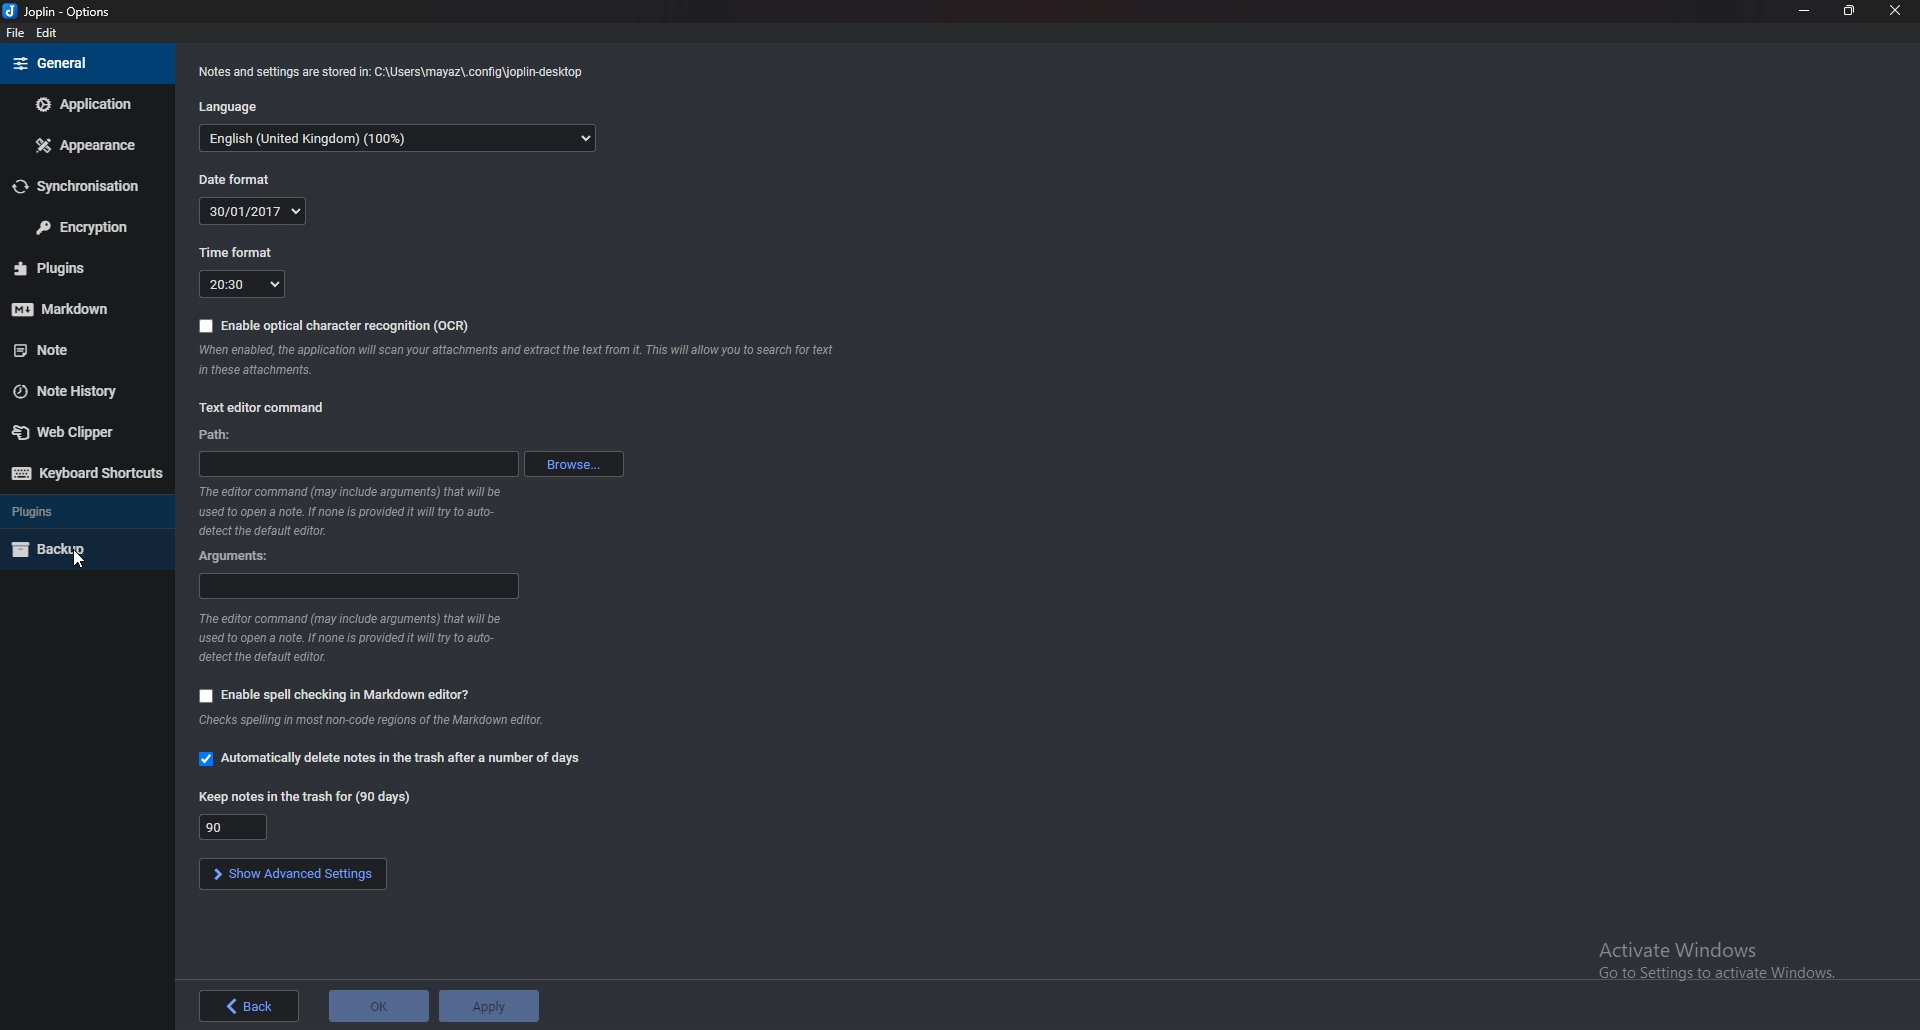 This screenshot has width=1920, height=1030. I want to click on Web Clipper, so click(78, 431).